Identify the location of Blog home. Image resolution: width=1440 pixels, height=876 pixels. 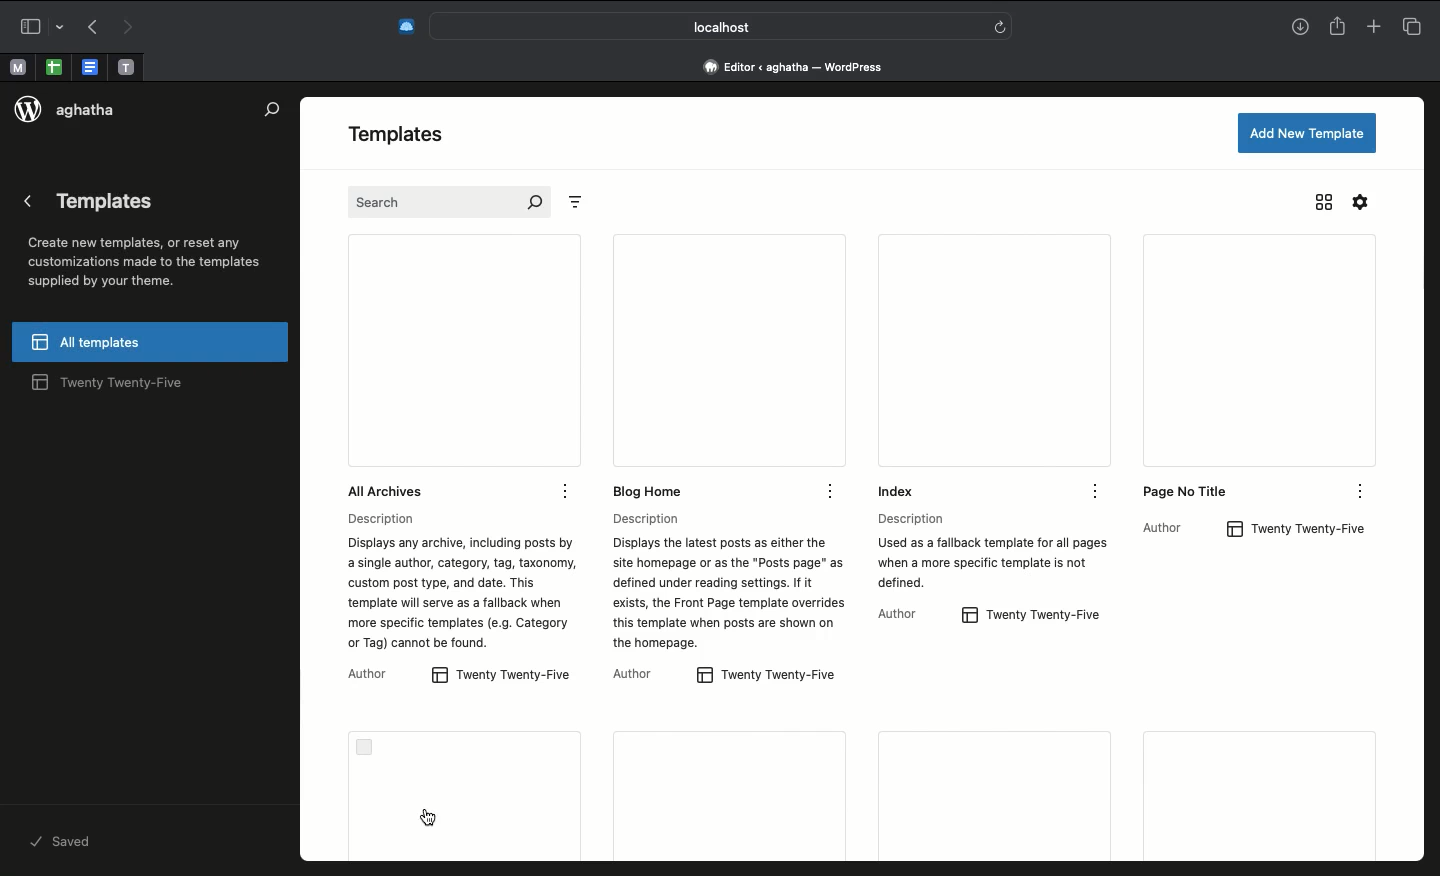
(728, 367).